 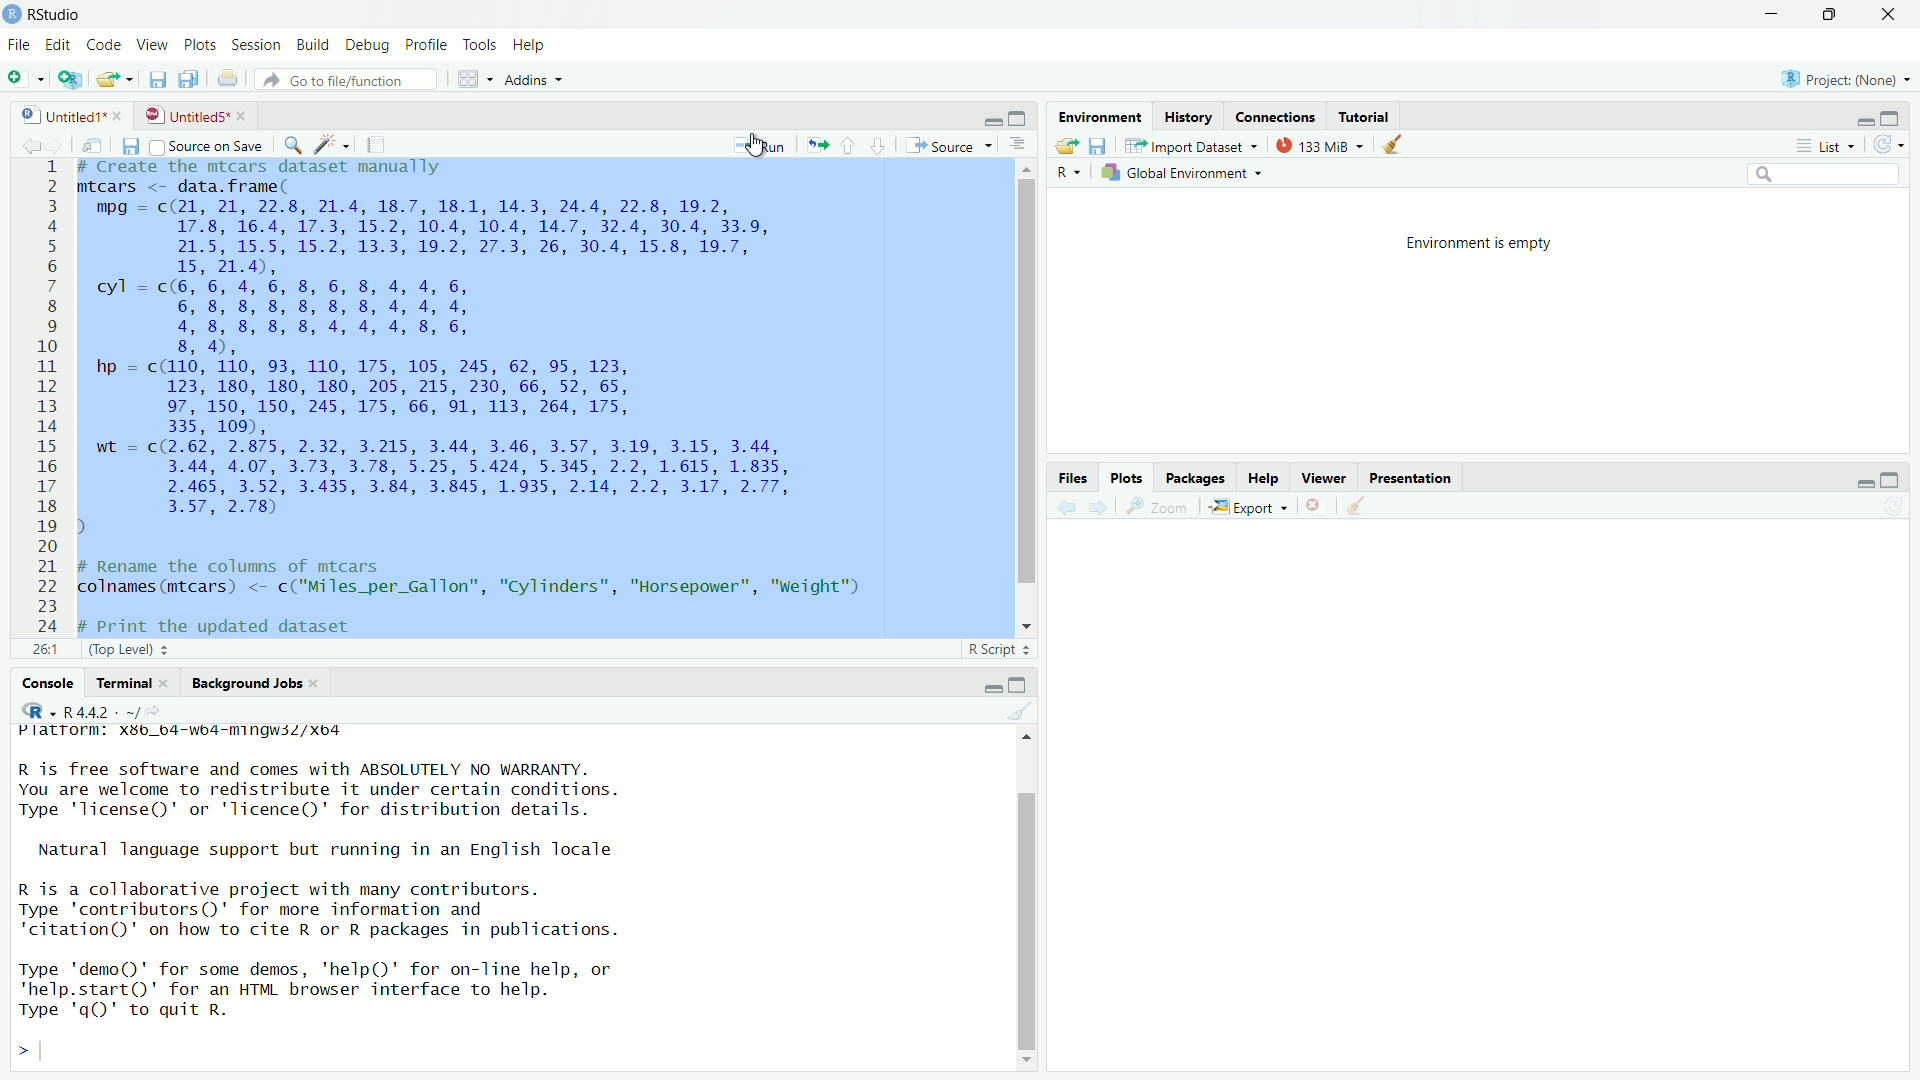 What do you see at coordinates (1068, 172) in the screenshot?
I see `R~` at bounding box center [1068, 172].